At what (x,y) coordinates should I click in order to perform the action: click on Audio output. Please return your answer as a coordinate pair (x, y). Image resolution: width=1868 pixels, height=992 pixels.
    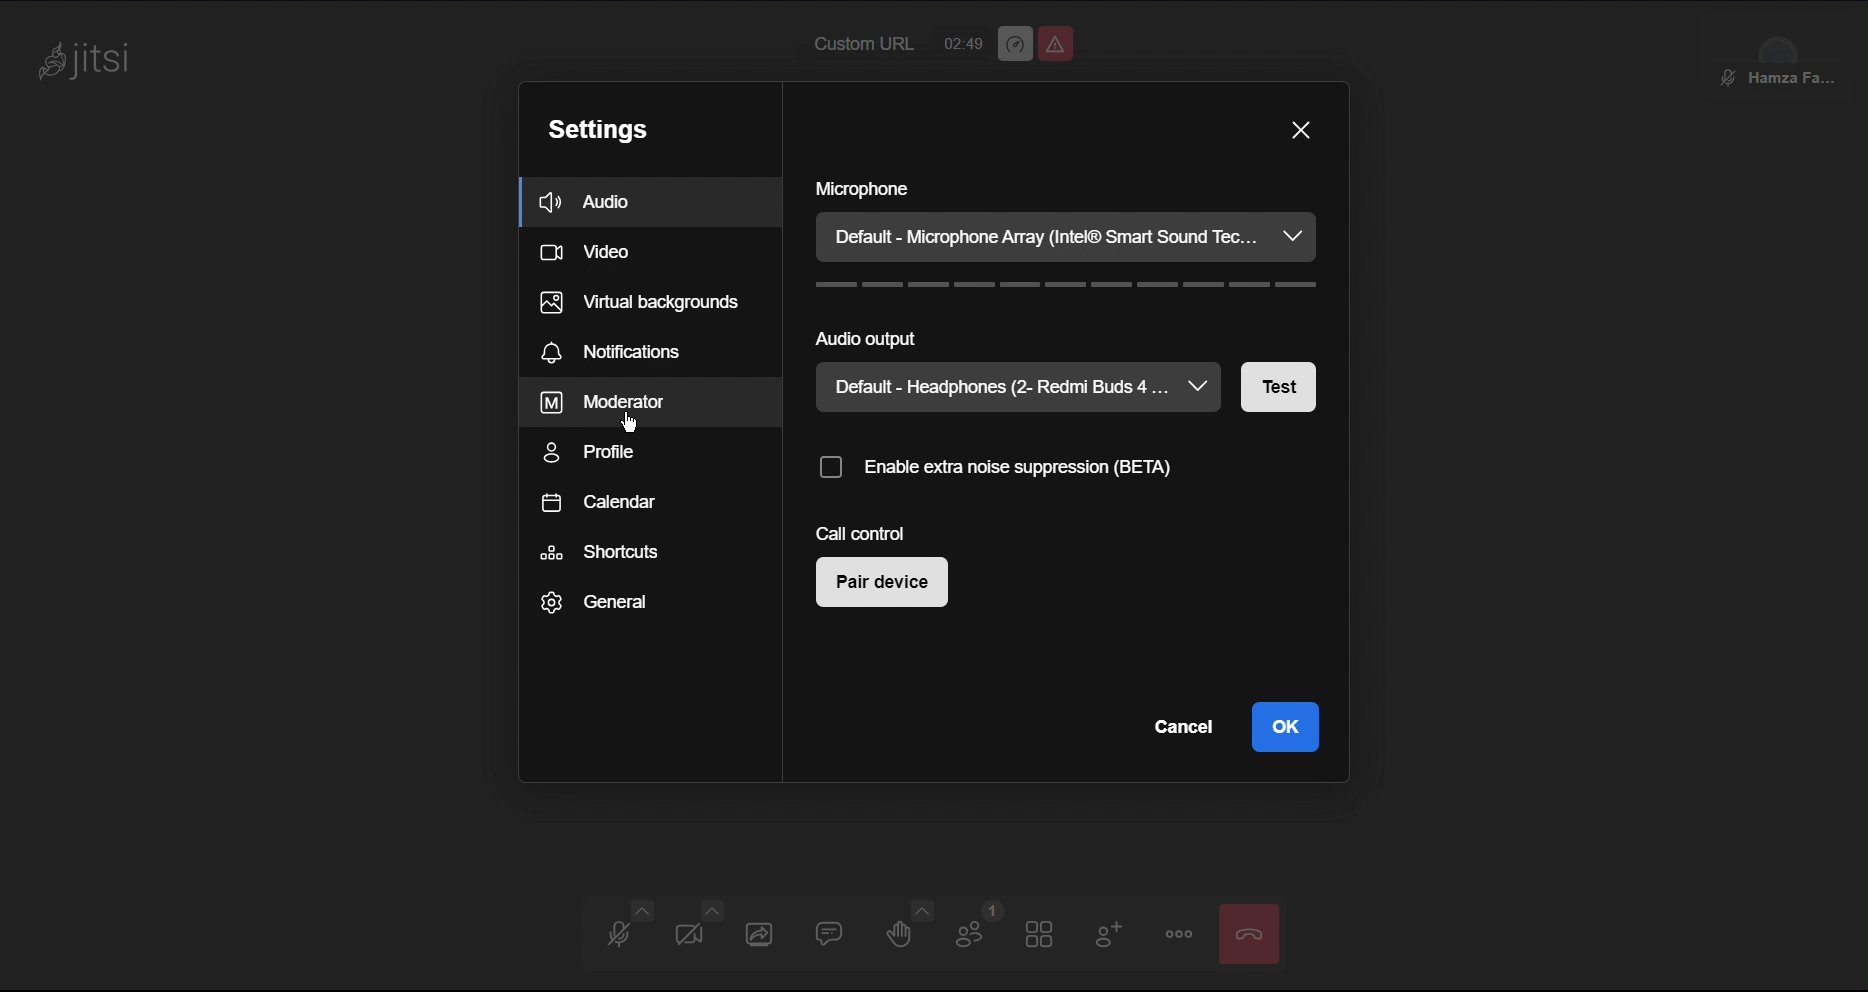
    Looking at the image, I should click on (1067, 336).